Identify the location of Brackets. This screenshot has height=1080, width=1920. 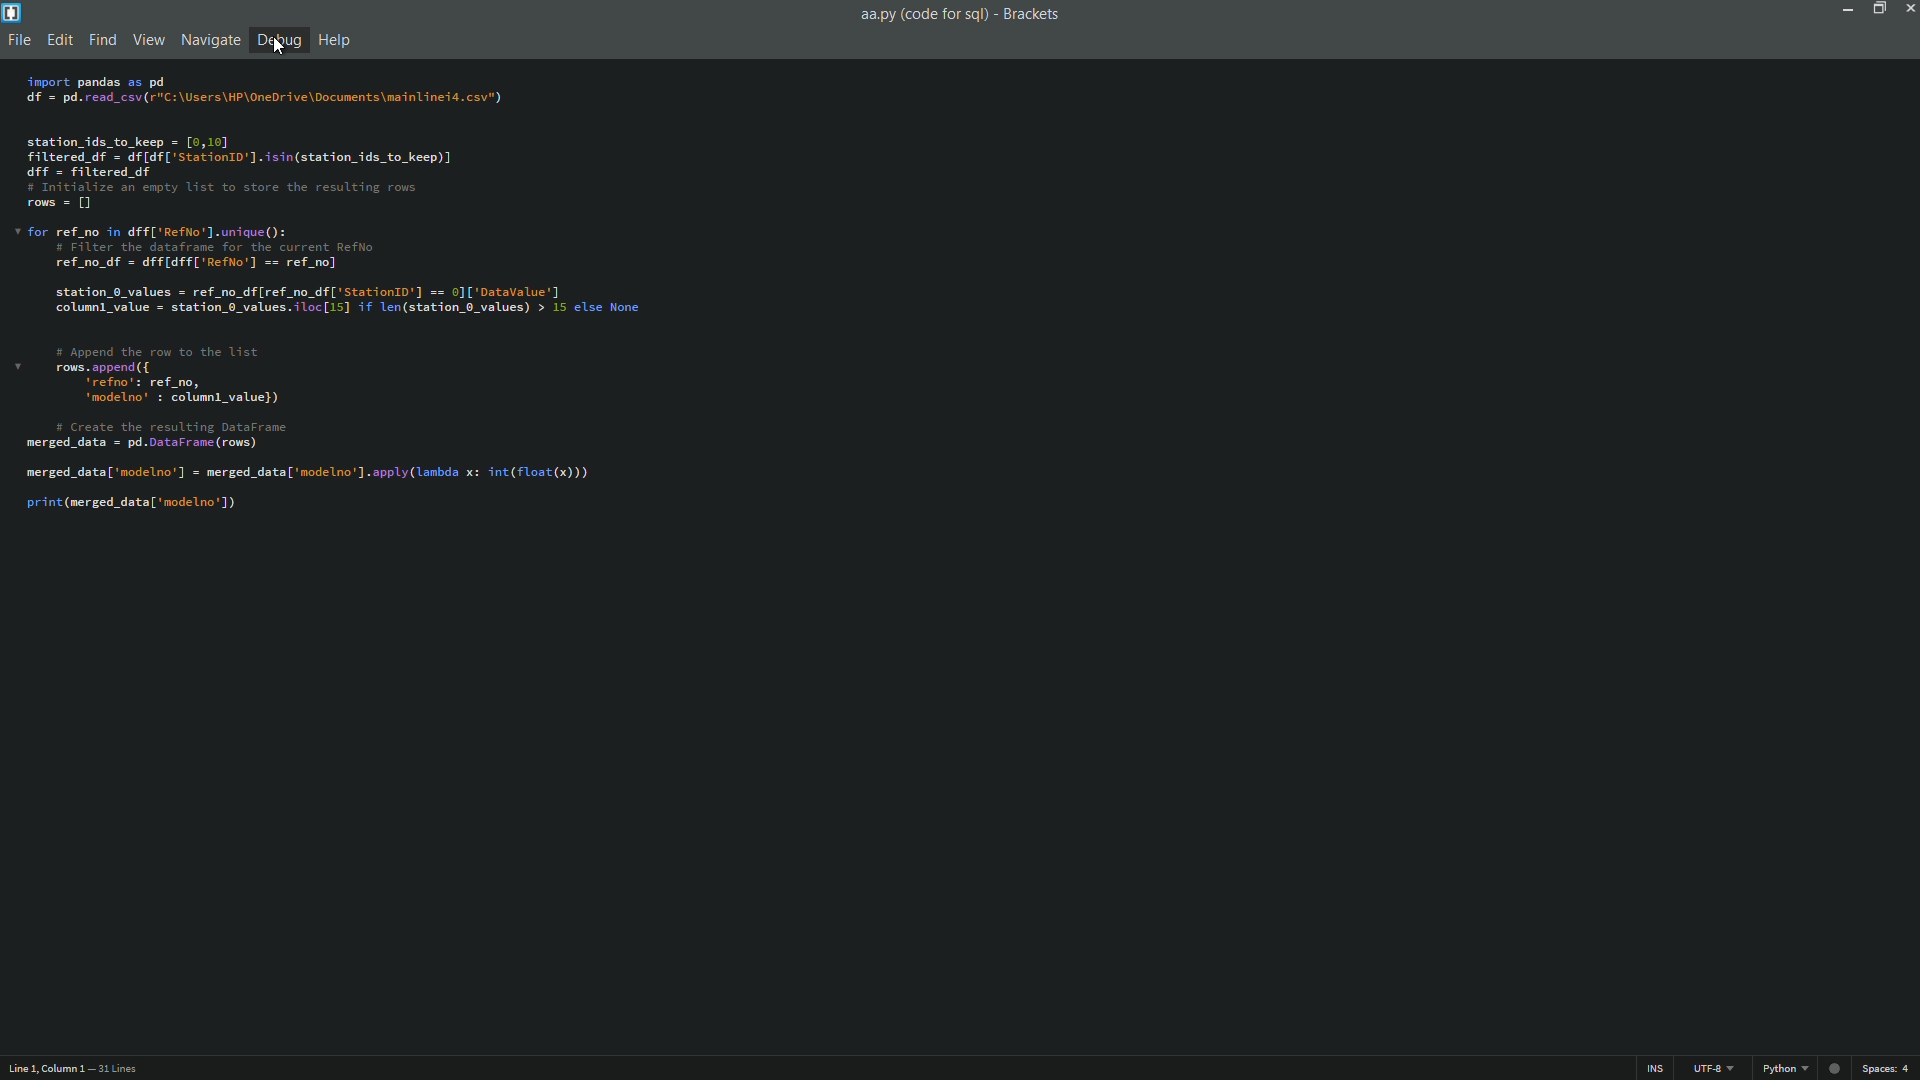
(1036, 14).